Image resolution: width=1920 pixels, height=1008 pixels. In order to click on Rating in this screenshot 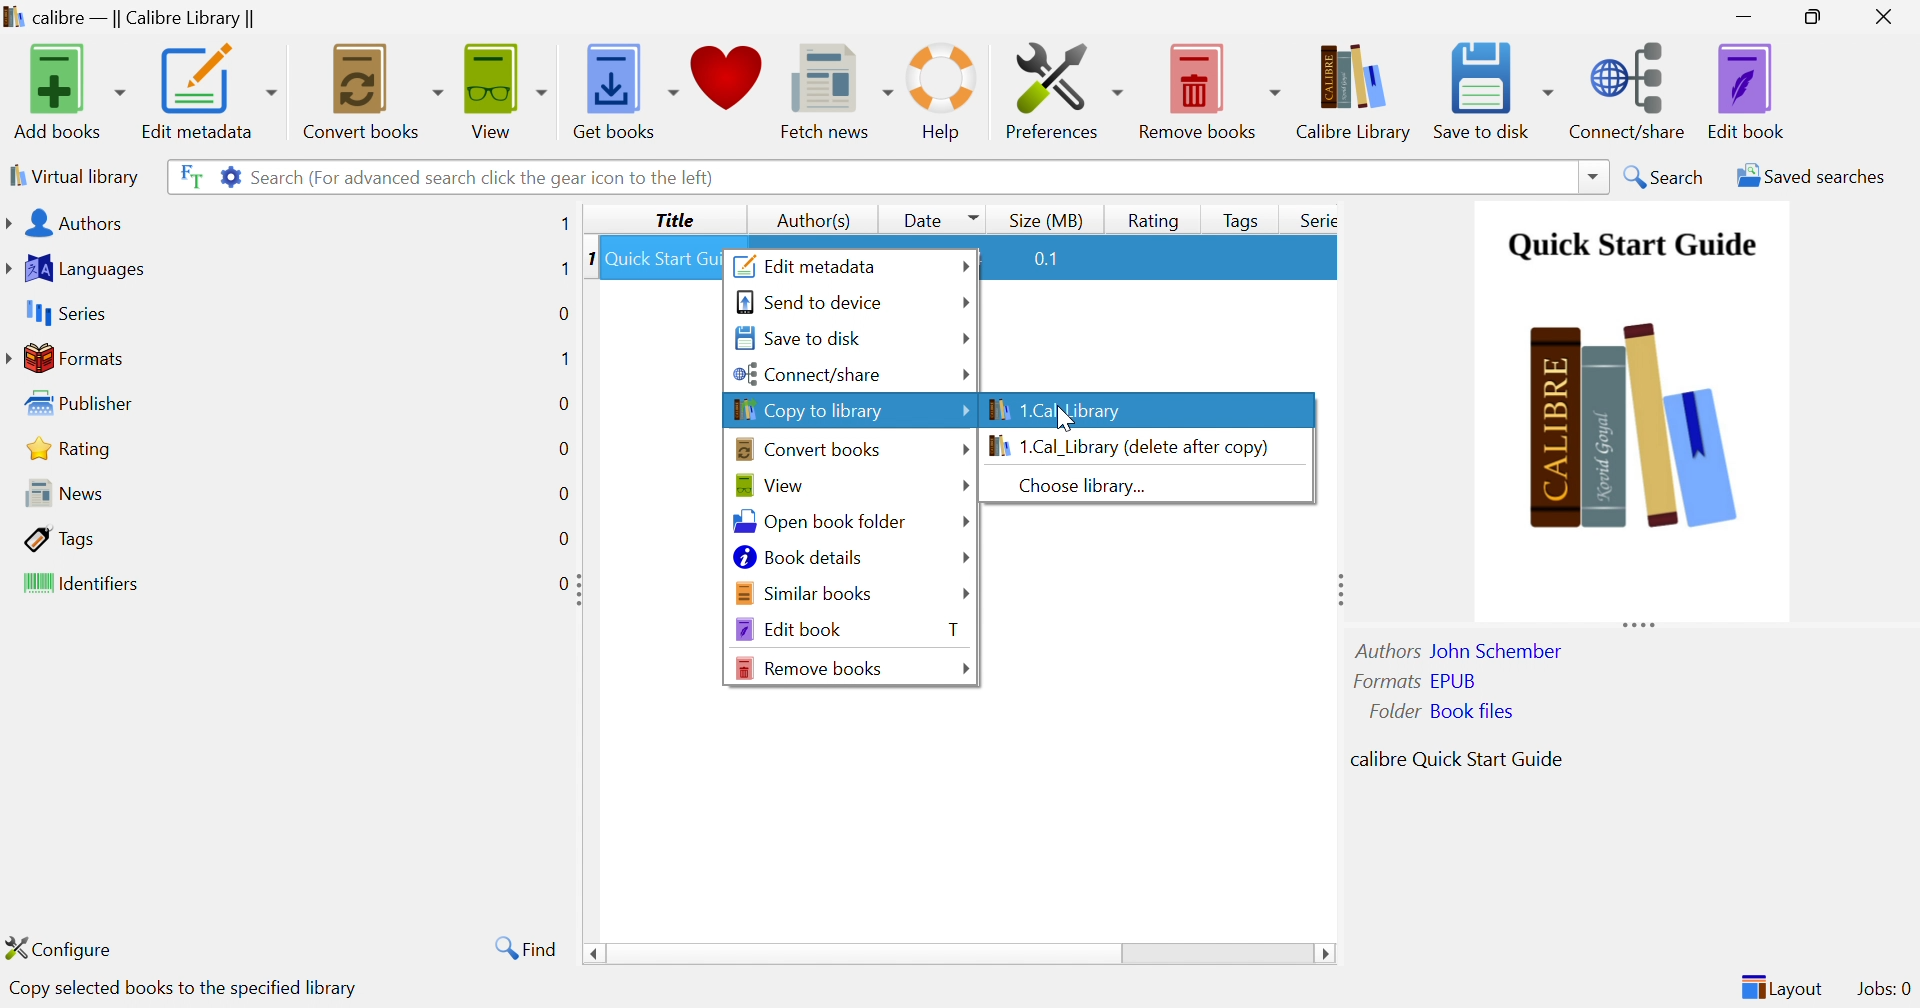, I will do `click(65, 448)`.